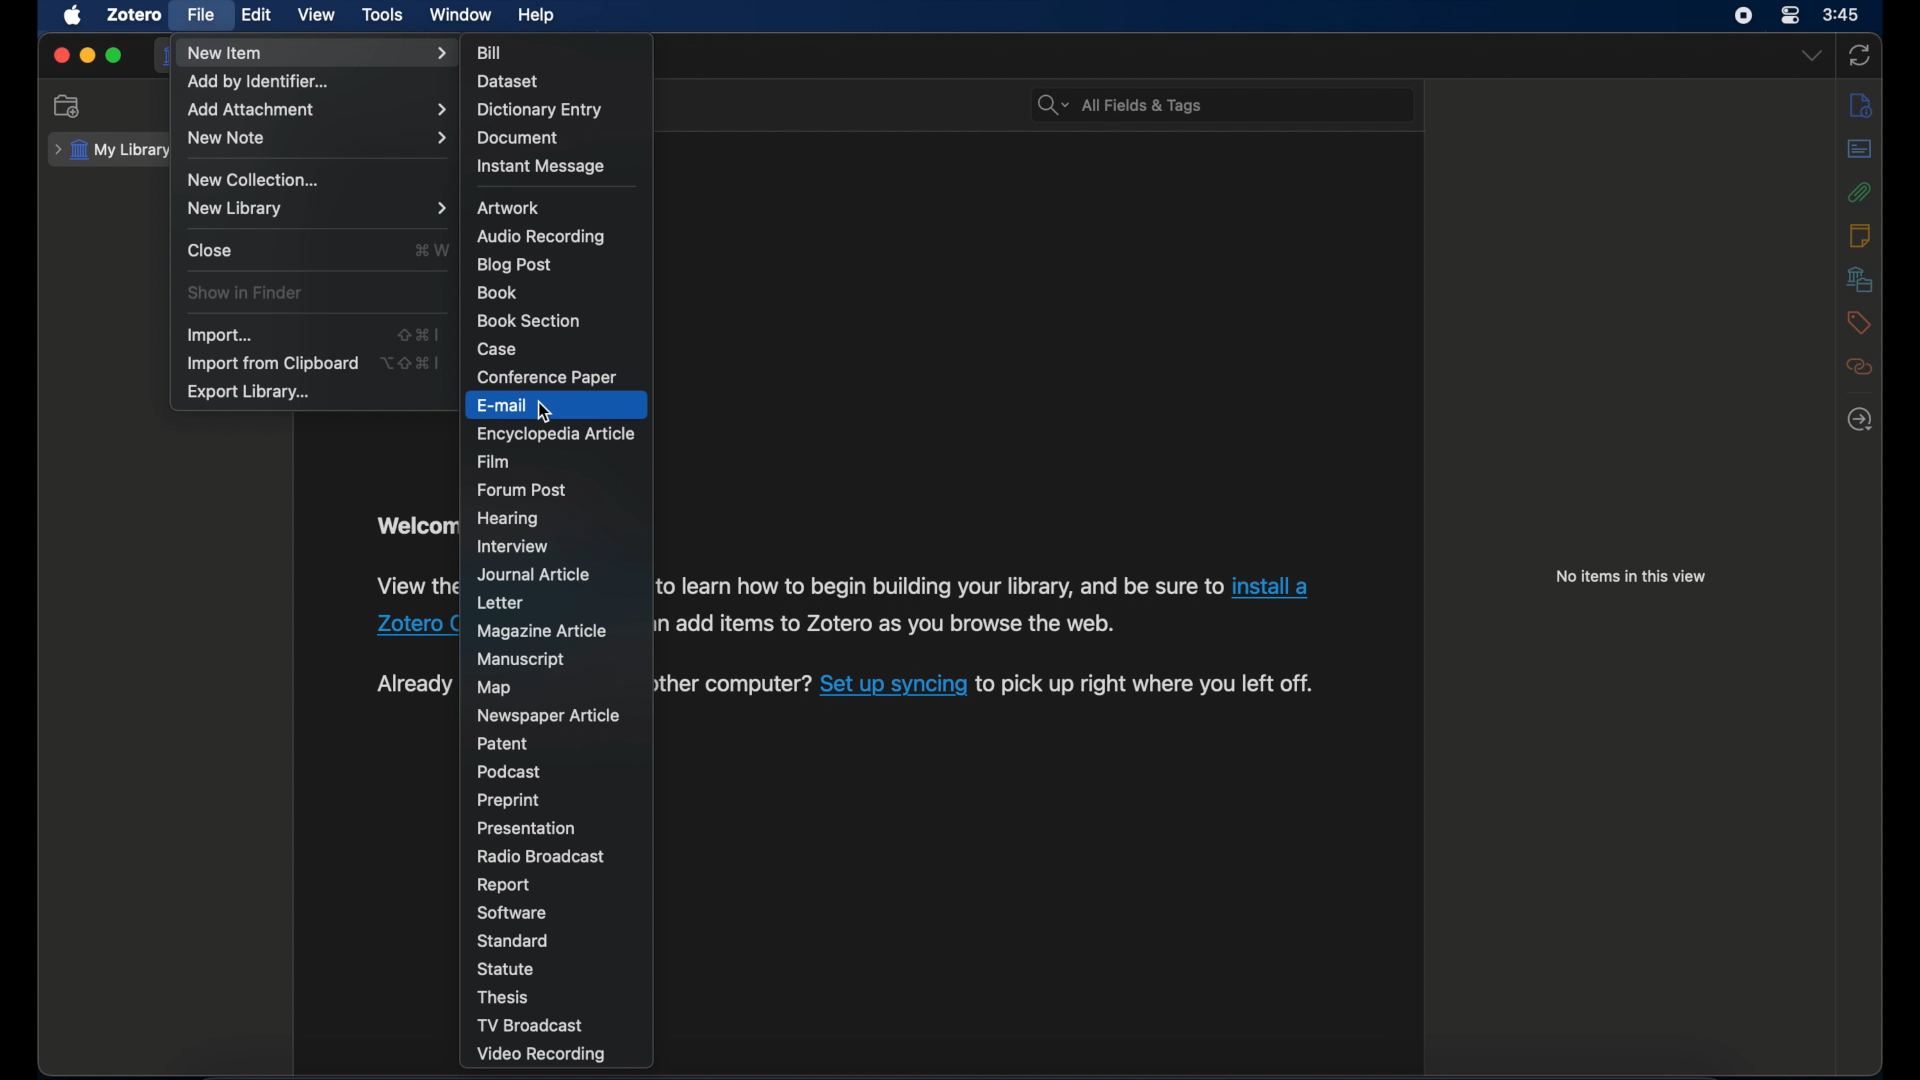 The image size is (1920, 1080). What do you see at coordinates (529, 1025) in the screenshot?
I see `tv broadcast` at bounding box center [529, 1025].